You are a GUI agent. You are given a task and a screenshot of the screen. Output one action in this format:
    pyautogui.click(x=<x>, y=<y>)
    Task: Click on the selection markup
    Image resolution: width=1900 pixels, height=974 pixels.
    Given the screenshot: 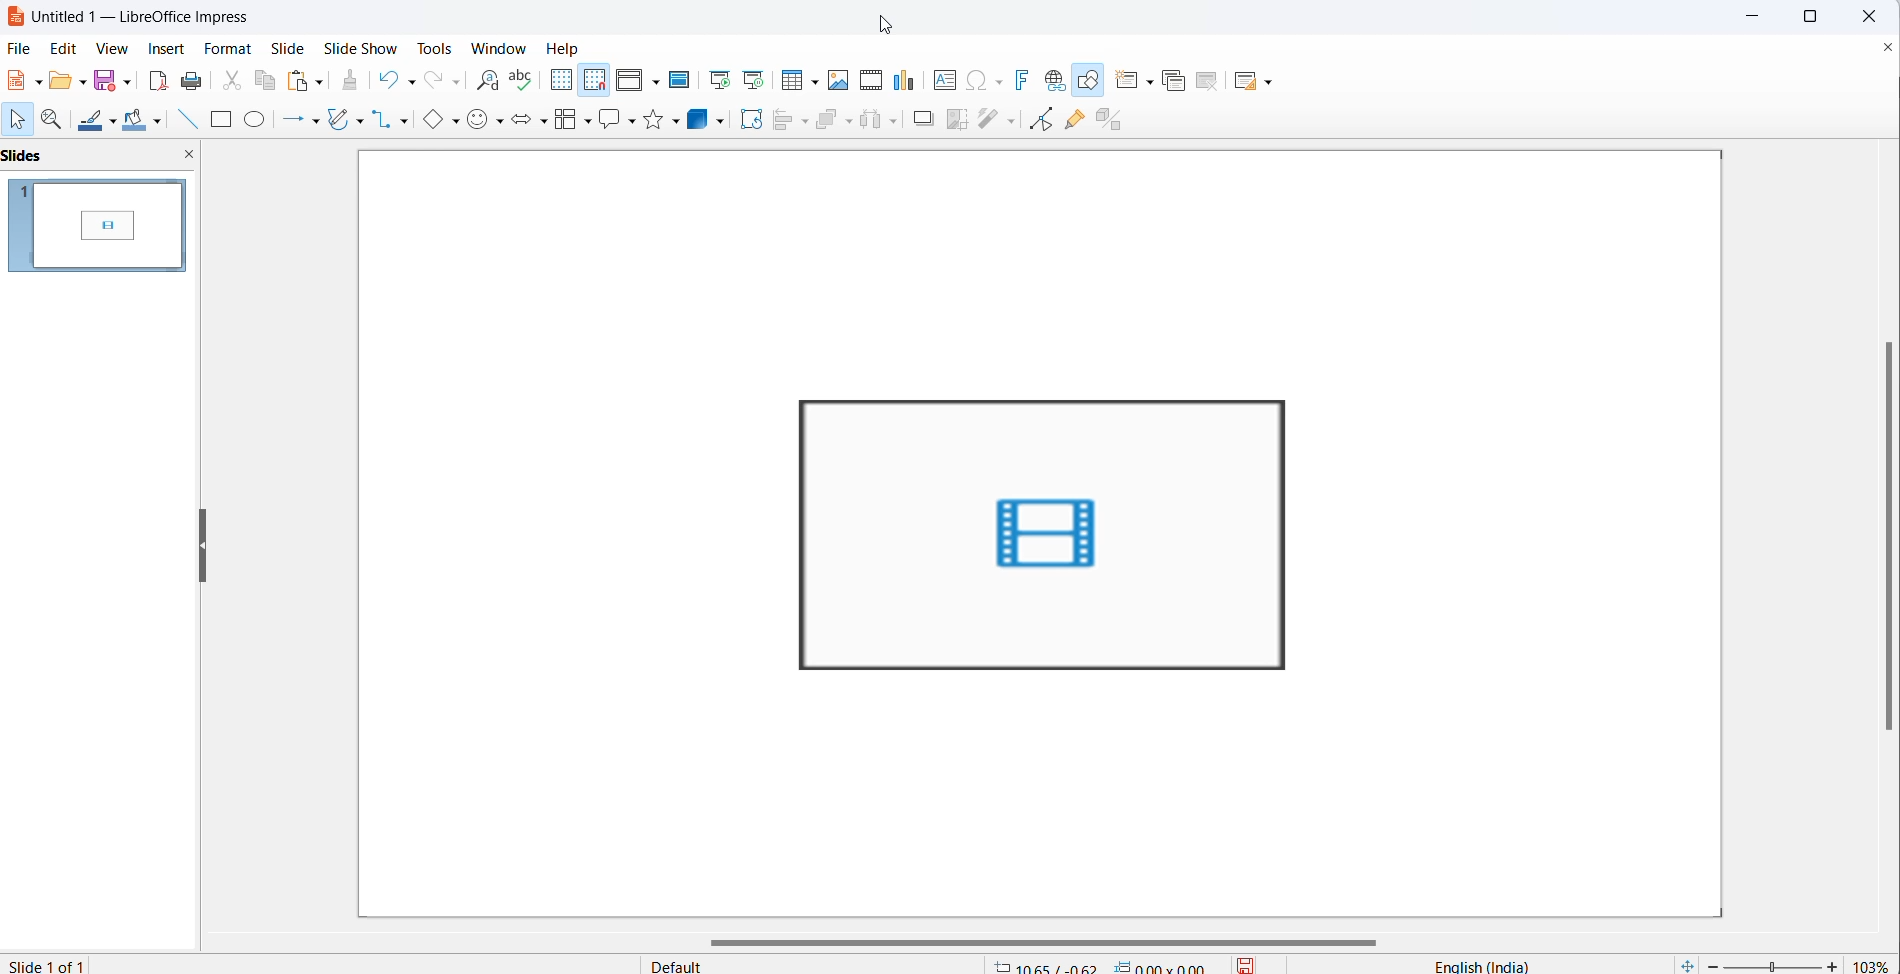 What is the action you would take?
    pyautogui.click(x=789, y=395)
    